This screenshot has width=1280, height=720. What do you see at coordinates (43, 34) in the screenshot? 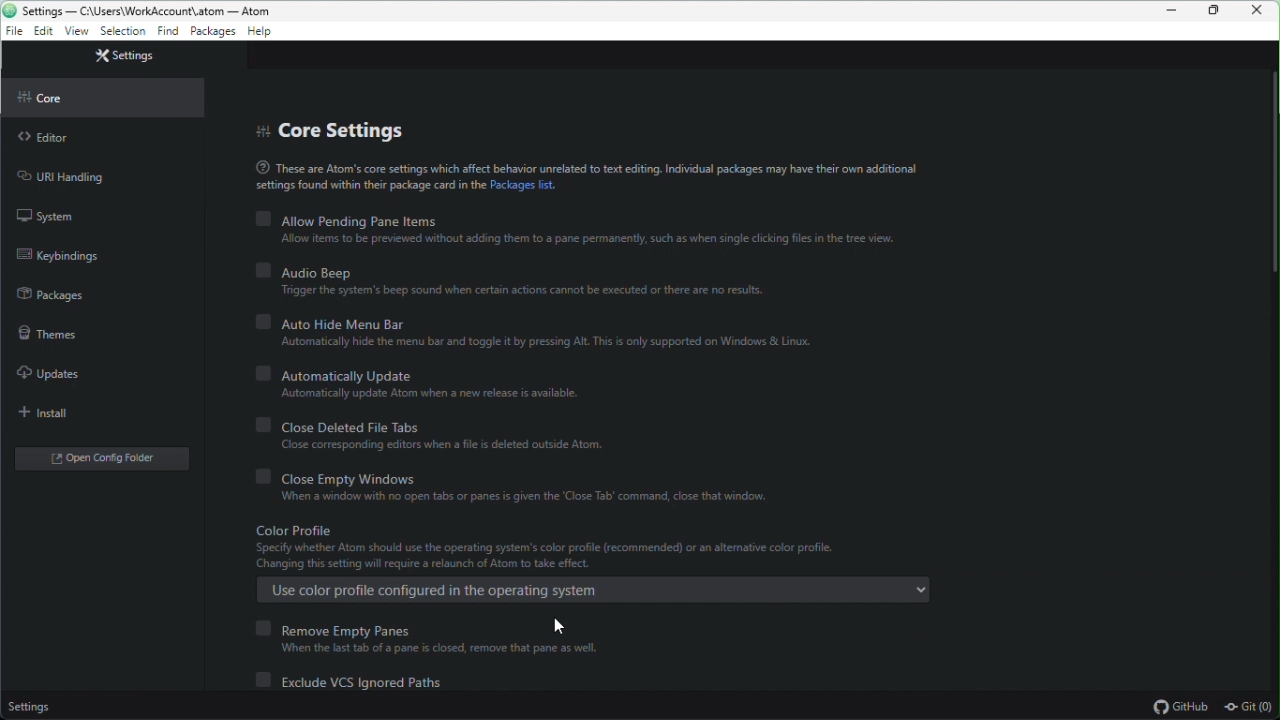
I see `edit` at bounding box center [43, 34].